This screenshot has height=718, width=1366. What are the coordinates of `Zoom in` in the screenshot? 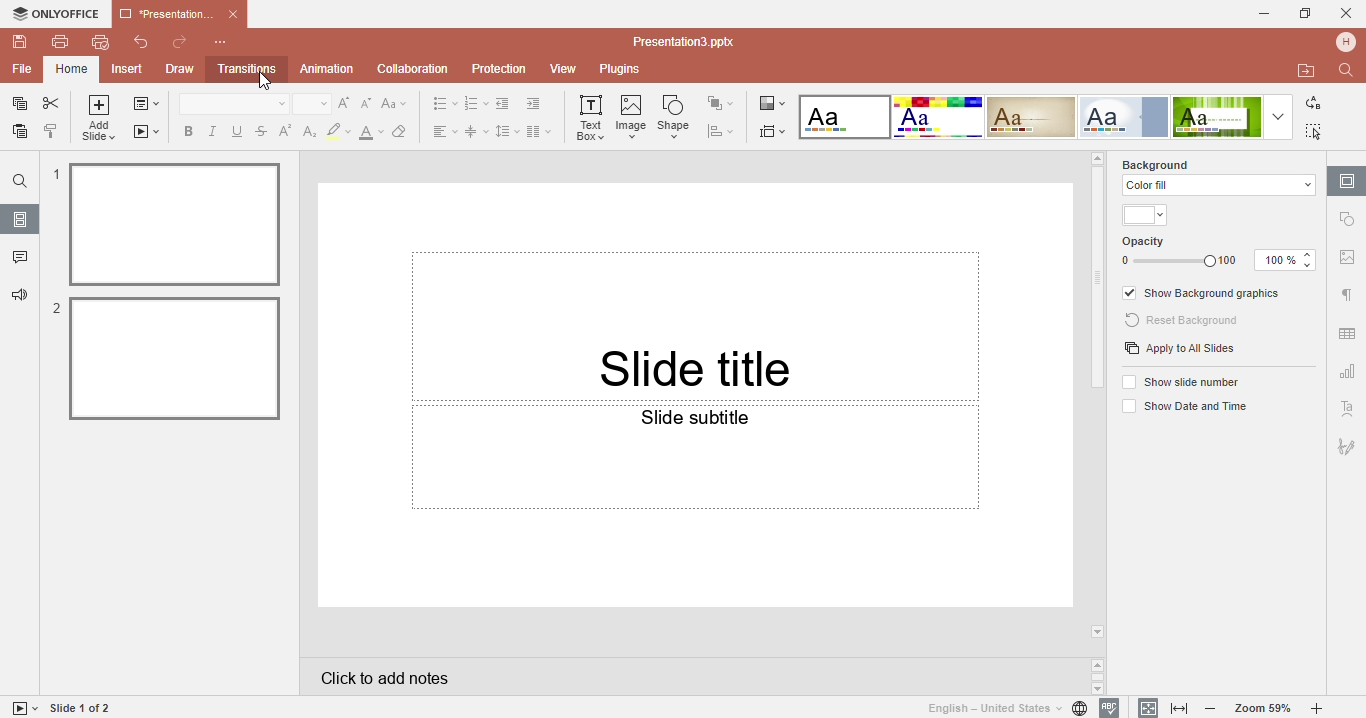 It's located at (1321, 709).